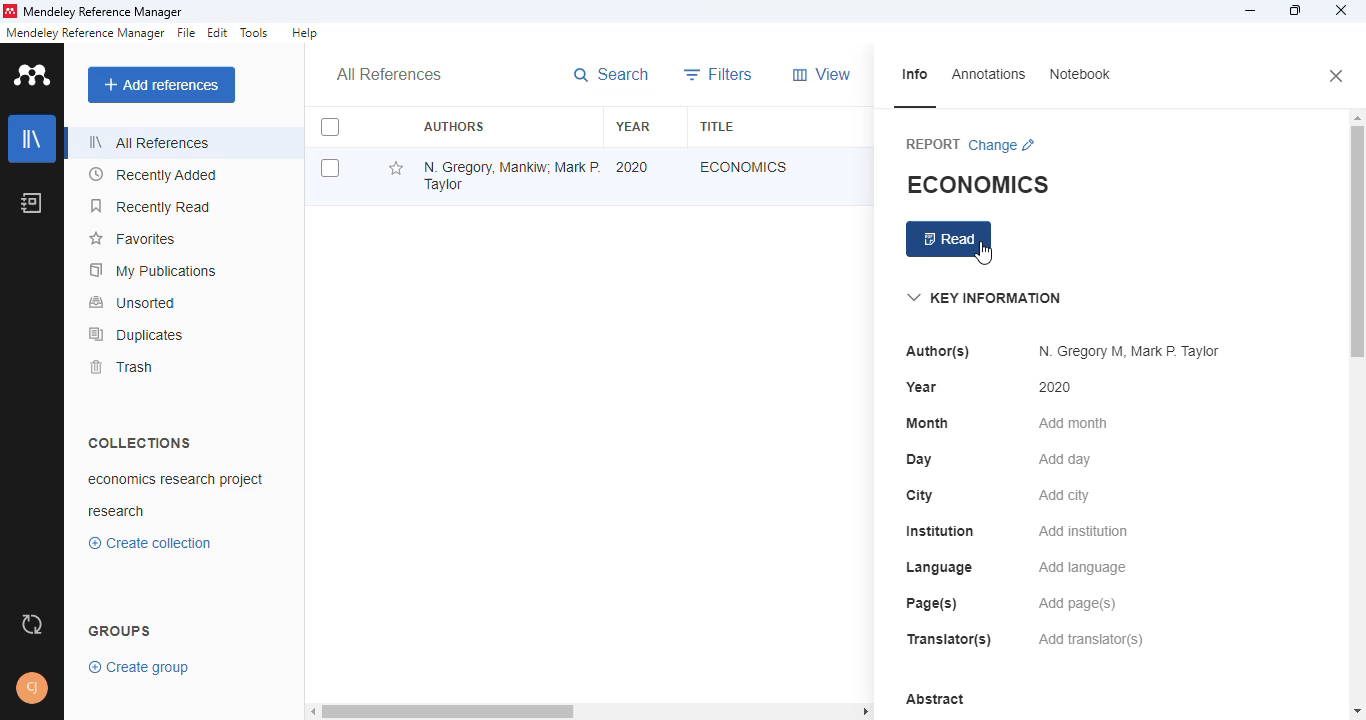 Image resolution: width=1366 pixels, height=720 pixels. Describe the element at coordinates (611, 74) in the screenshot. I see `search` at that location.